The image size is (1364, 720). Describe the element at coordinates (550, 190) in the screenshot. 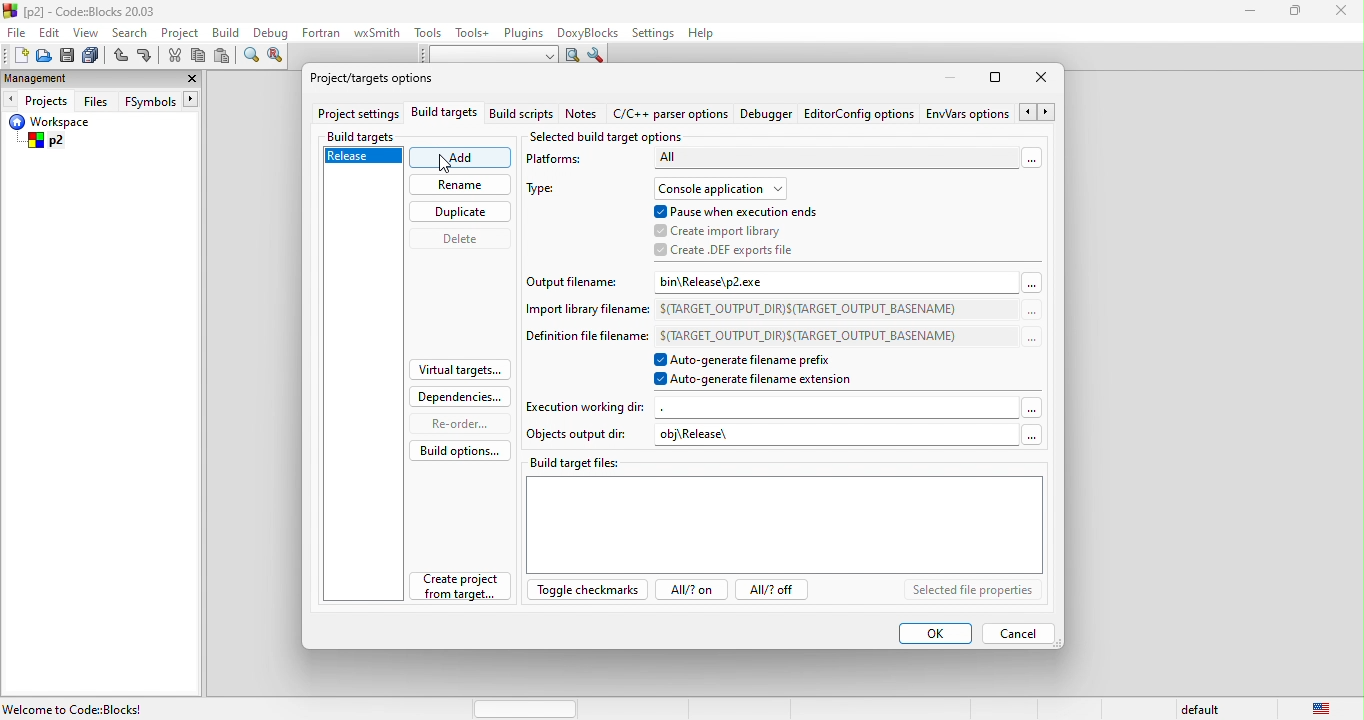

I see `type` at that location.